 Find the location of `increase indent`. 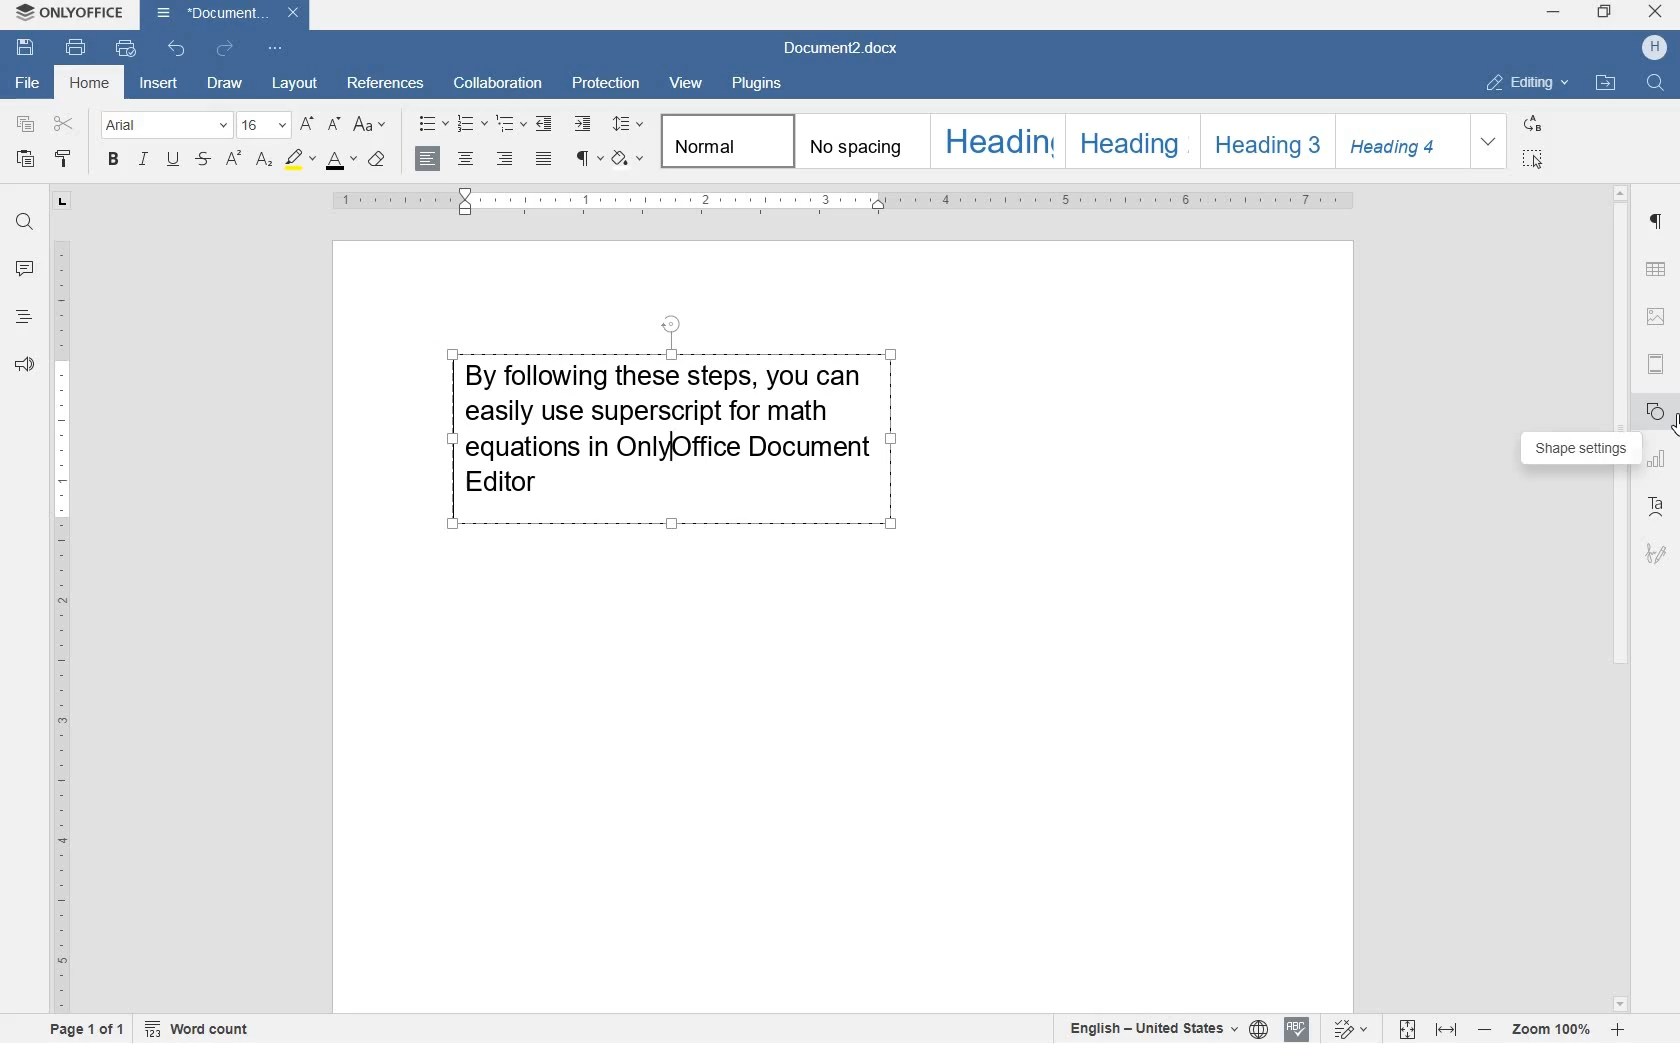

increase indent is located at coordinates (583, 124).